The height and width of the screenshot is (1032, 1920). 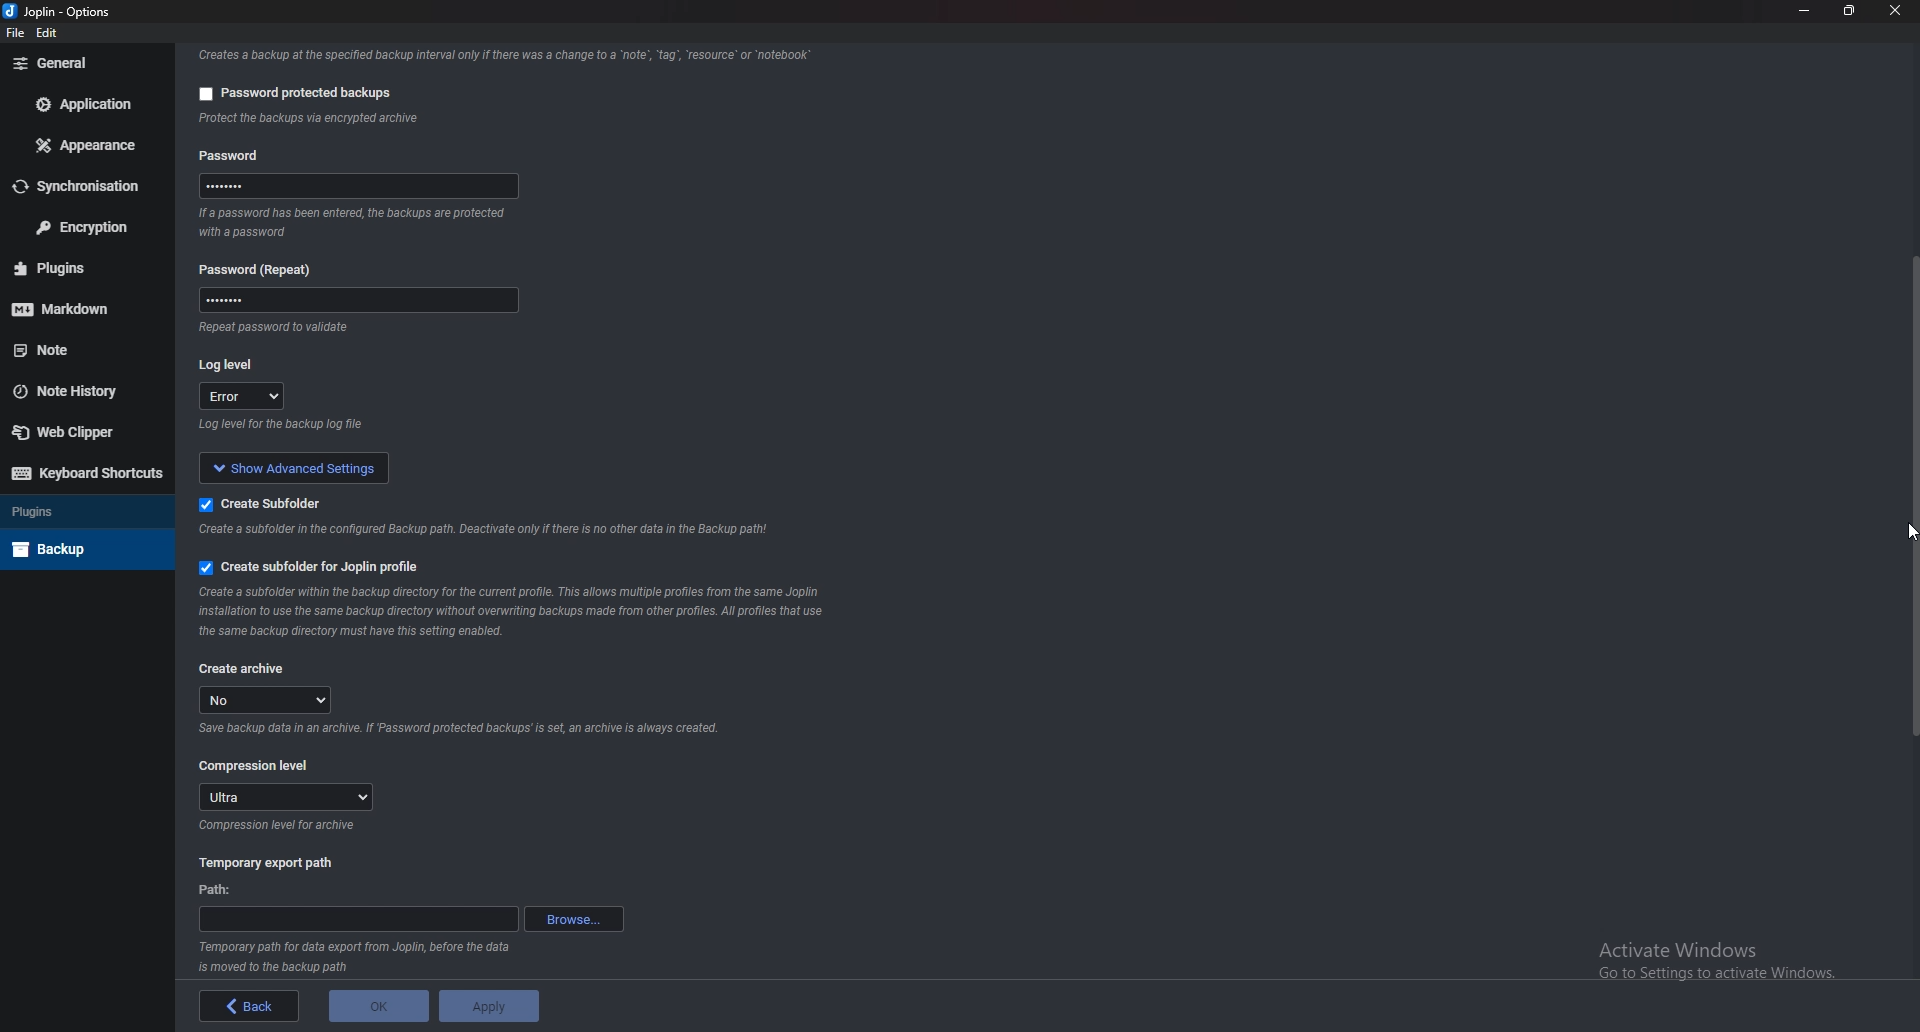 What do you see at coordinates (219, 889) in the screenshot?
I see `path` at bounding box center [219, 889].